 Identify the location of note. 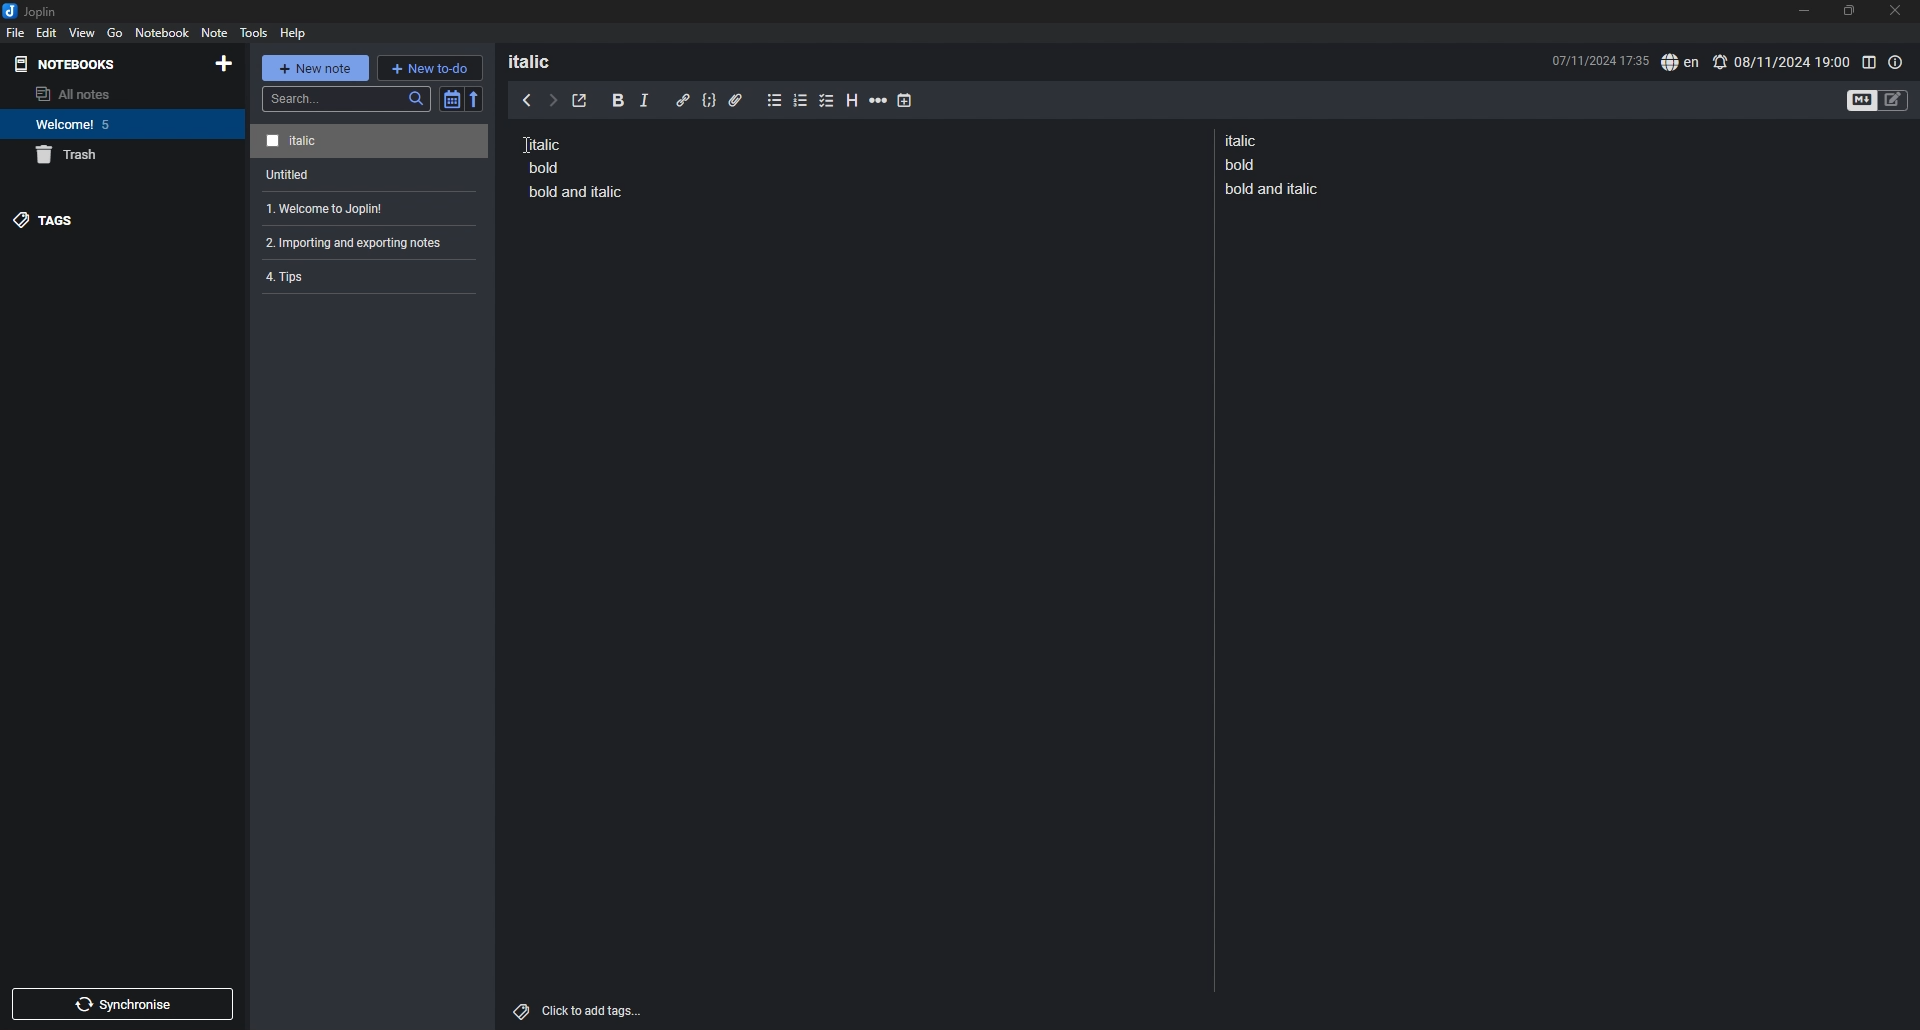
(1276, 164).